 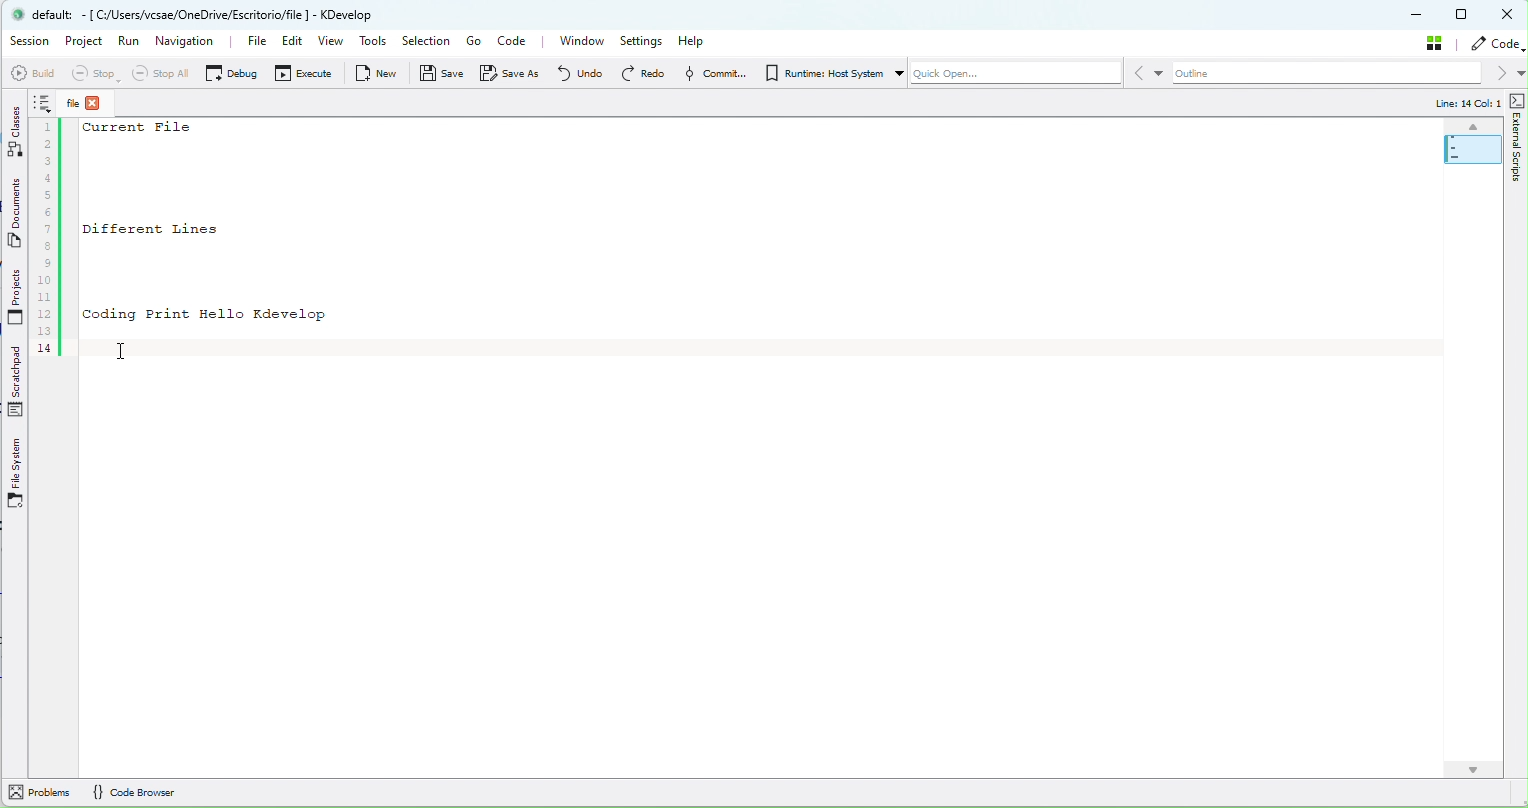 What do you see at coordinates (1465, 144) in the screenshot?
I see `Minimap` at bounding box center [1465, 144].